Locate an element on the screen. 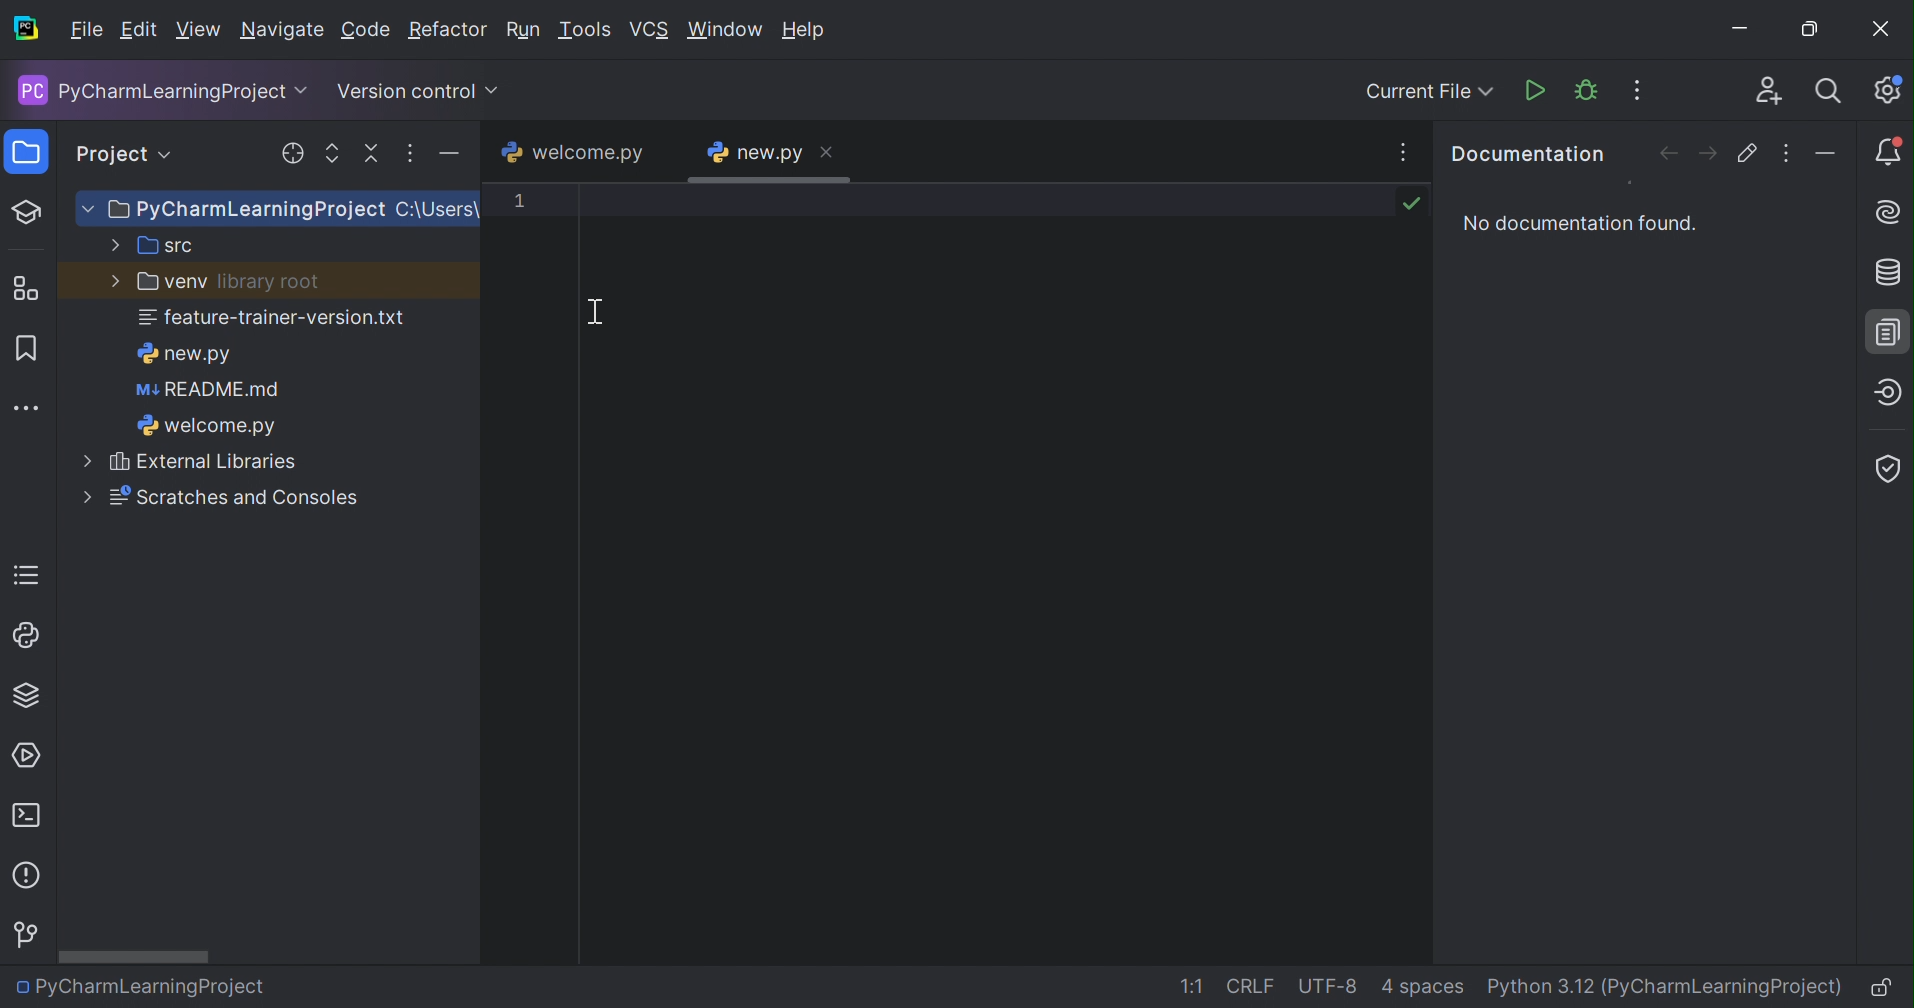 This screenshot has width=1914, height=1008. Scroll bar is located at coordinates (134, 956).